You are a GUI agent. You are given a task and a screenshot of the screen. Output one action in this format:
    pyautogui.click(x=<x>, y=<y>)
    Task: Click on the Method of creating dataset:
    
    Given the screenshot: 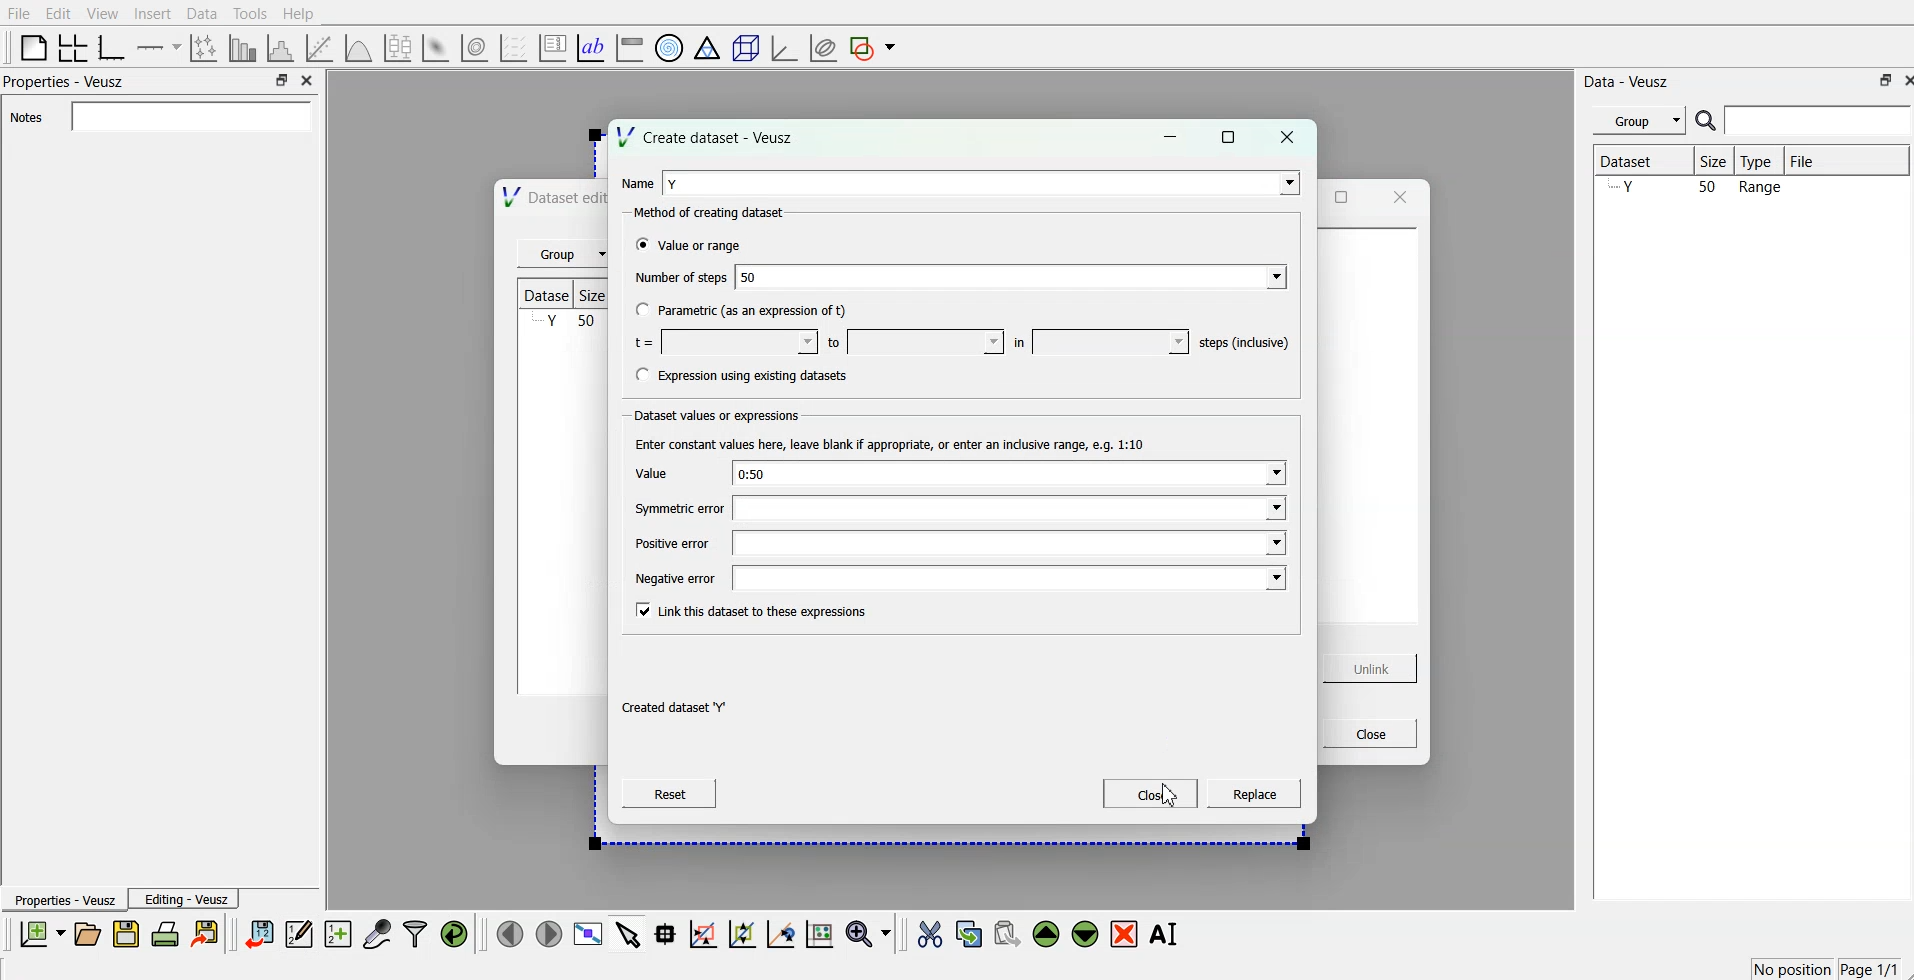 What is the action you would take?
    pyautogui.click(x=717, y=213)
    